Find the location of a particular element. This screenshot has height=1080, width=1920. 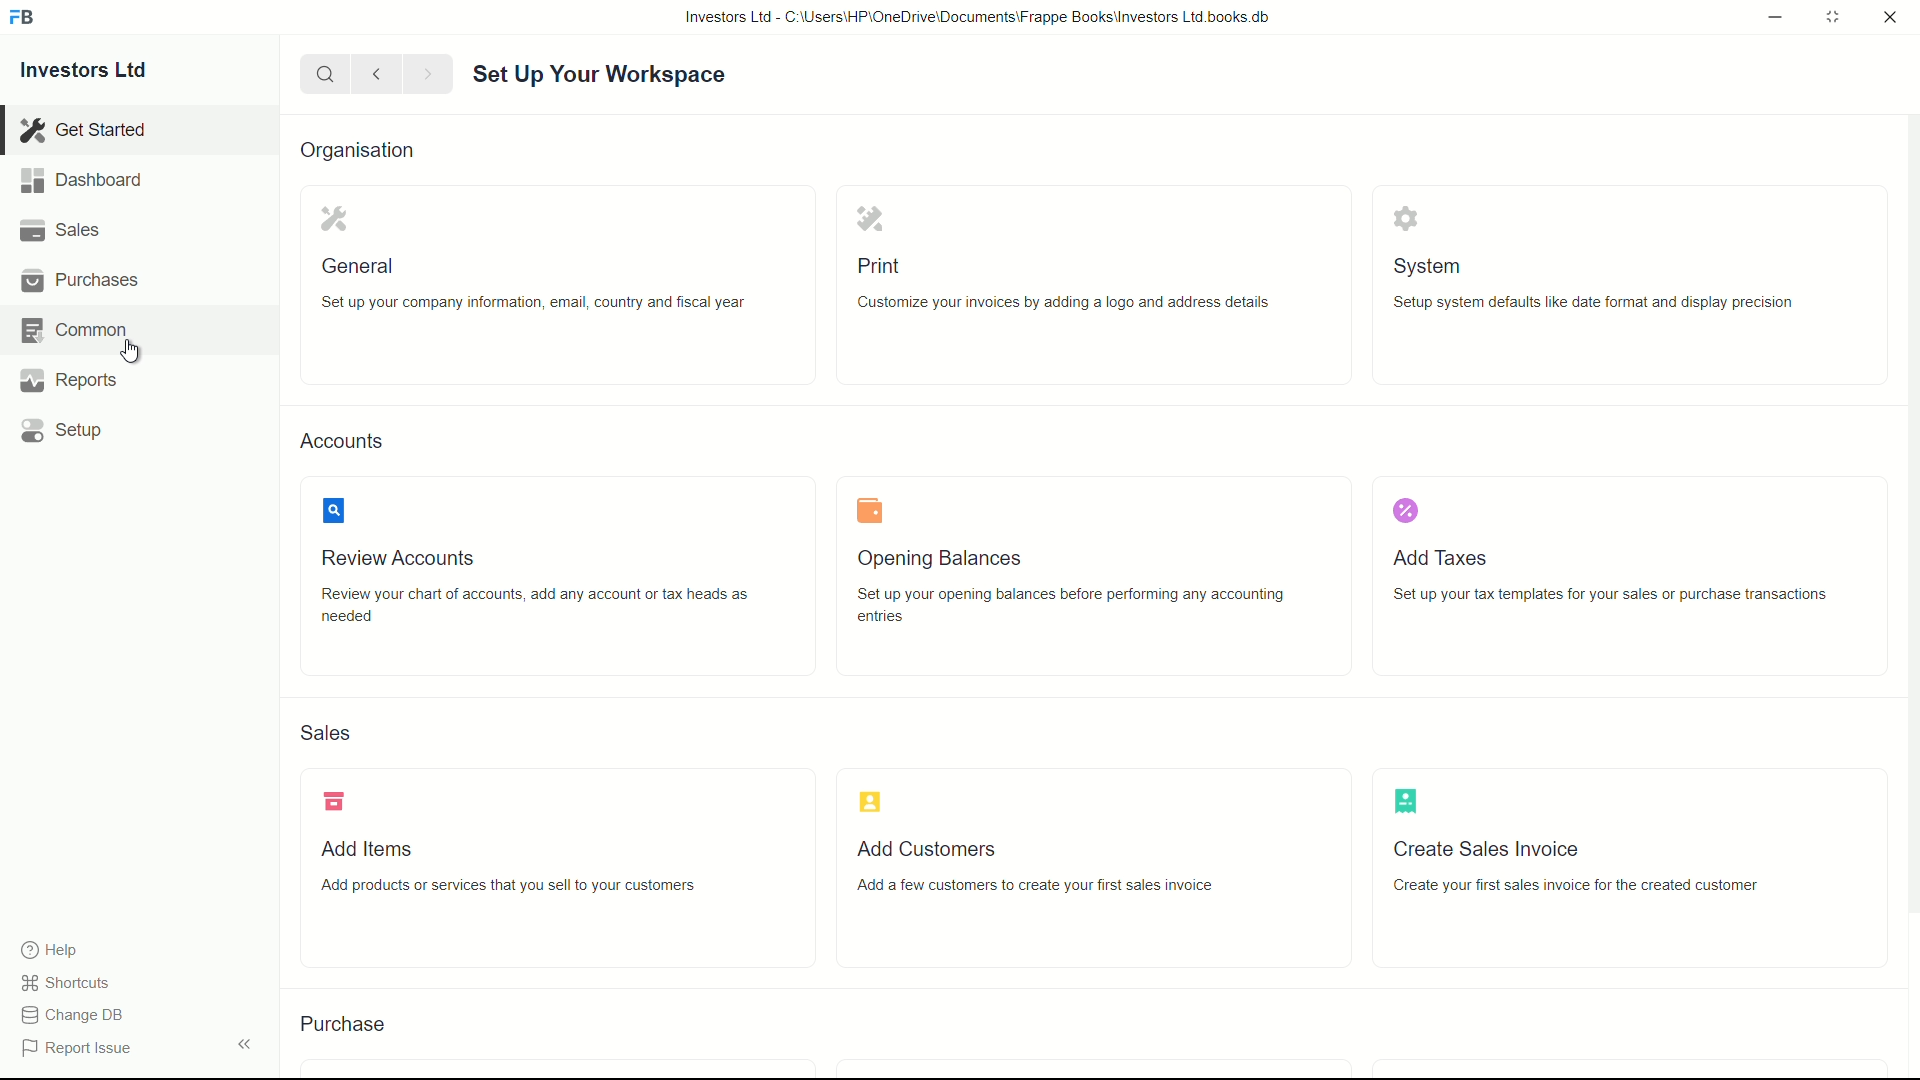

Investors Ltd - C:\Users\HP\OneDrive\Documents\Frappe Books\Investors Ltd books.db is located at coordinates (980, 16).